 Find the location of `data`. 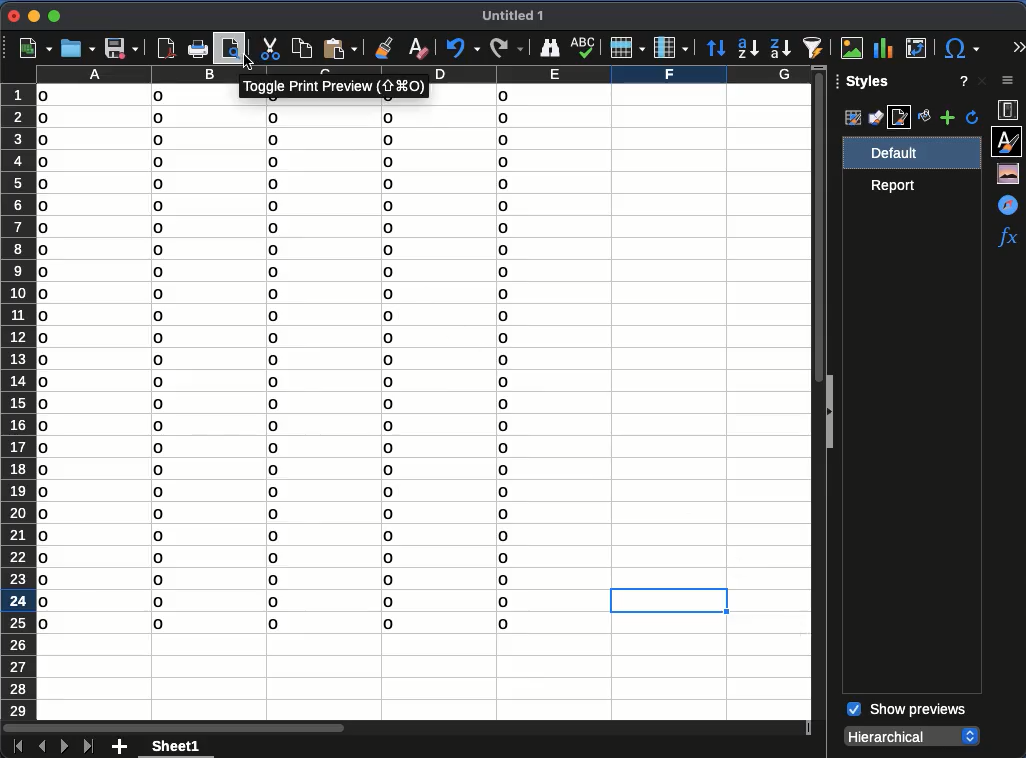

data is located at coordinates (282, 372).